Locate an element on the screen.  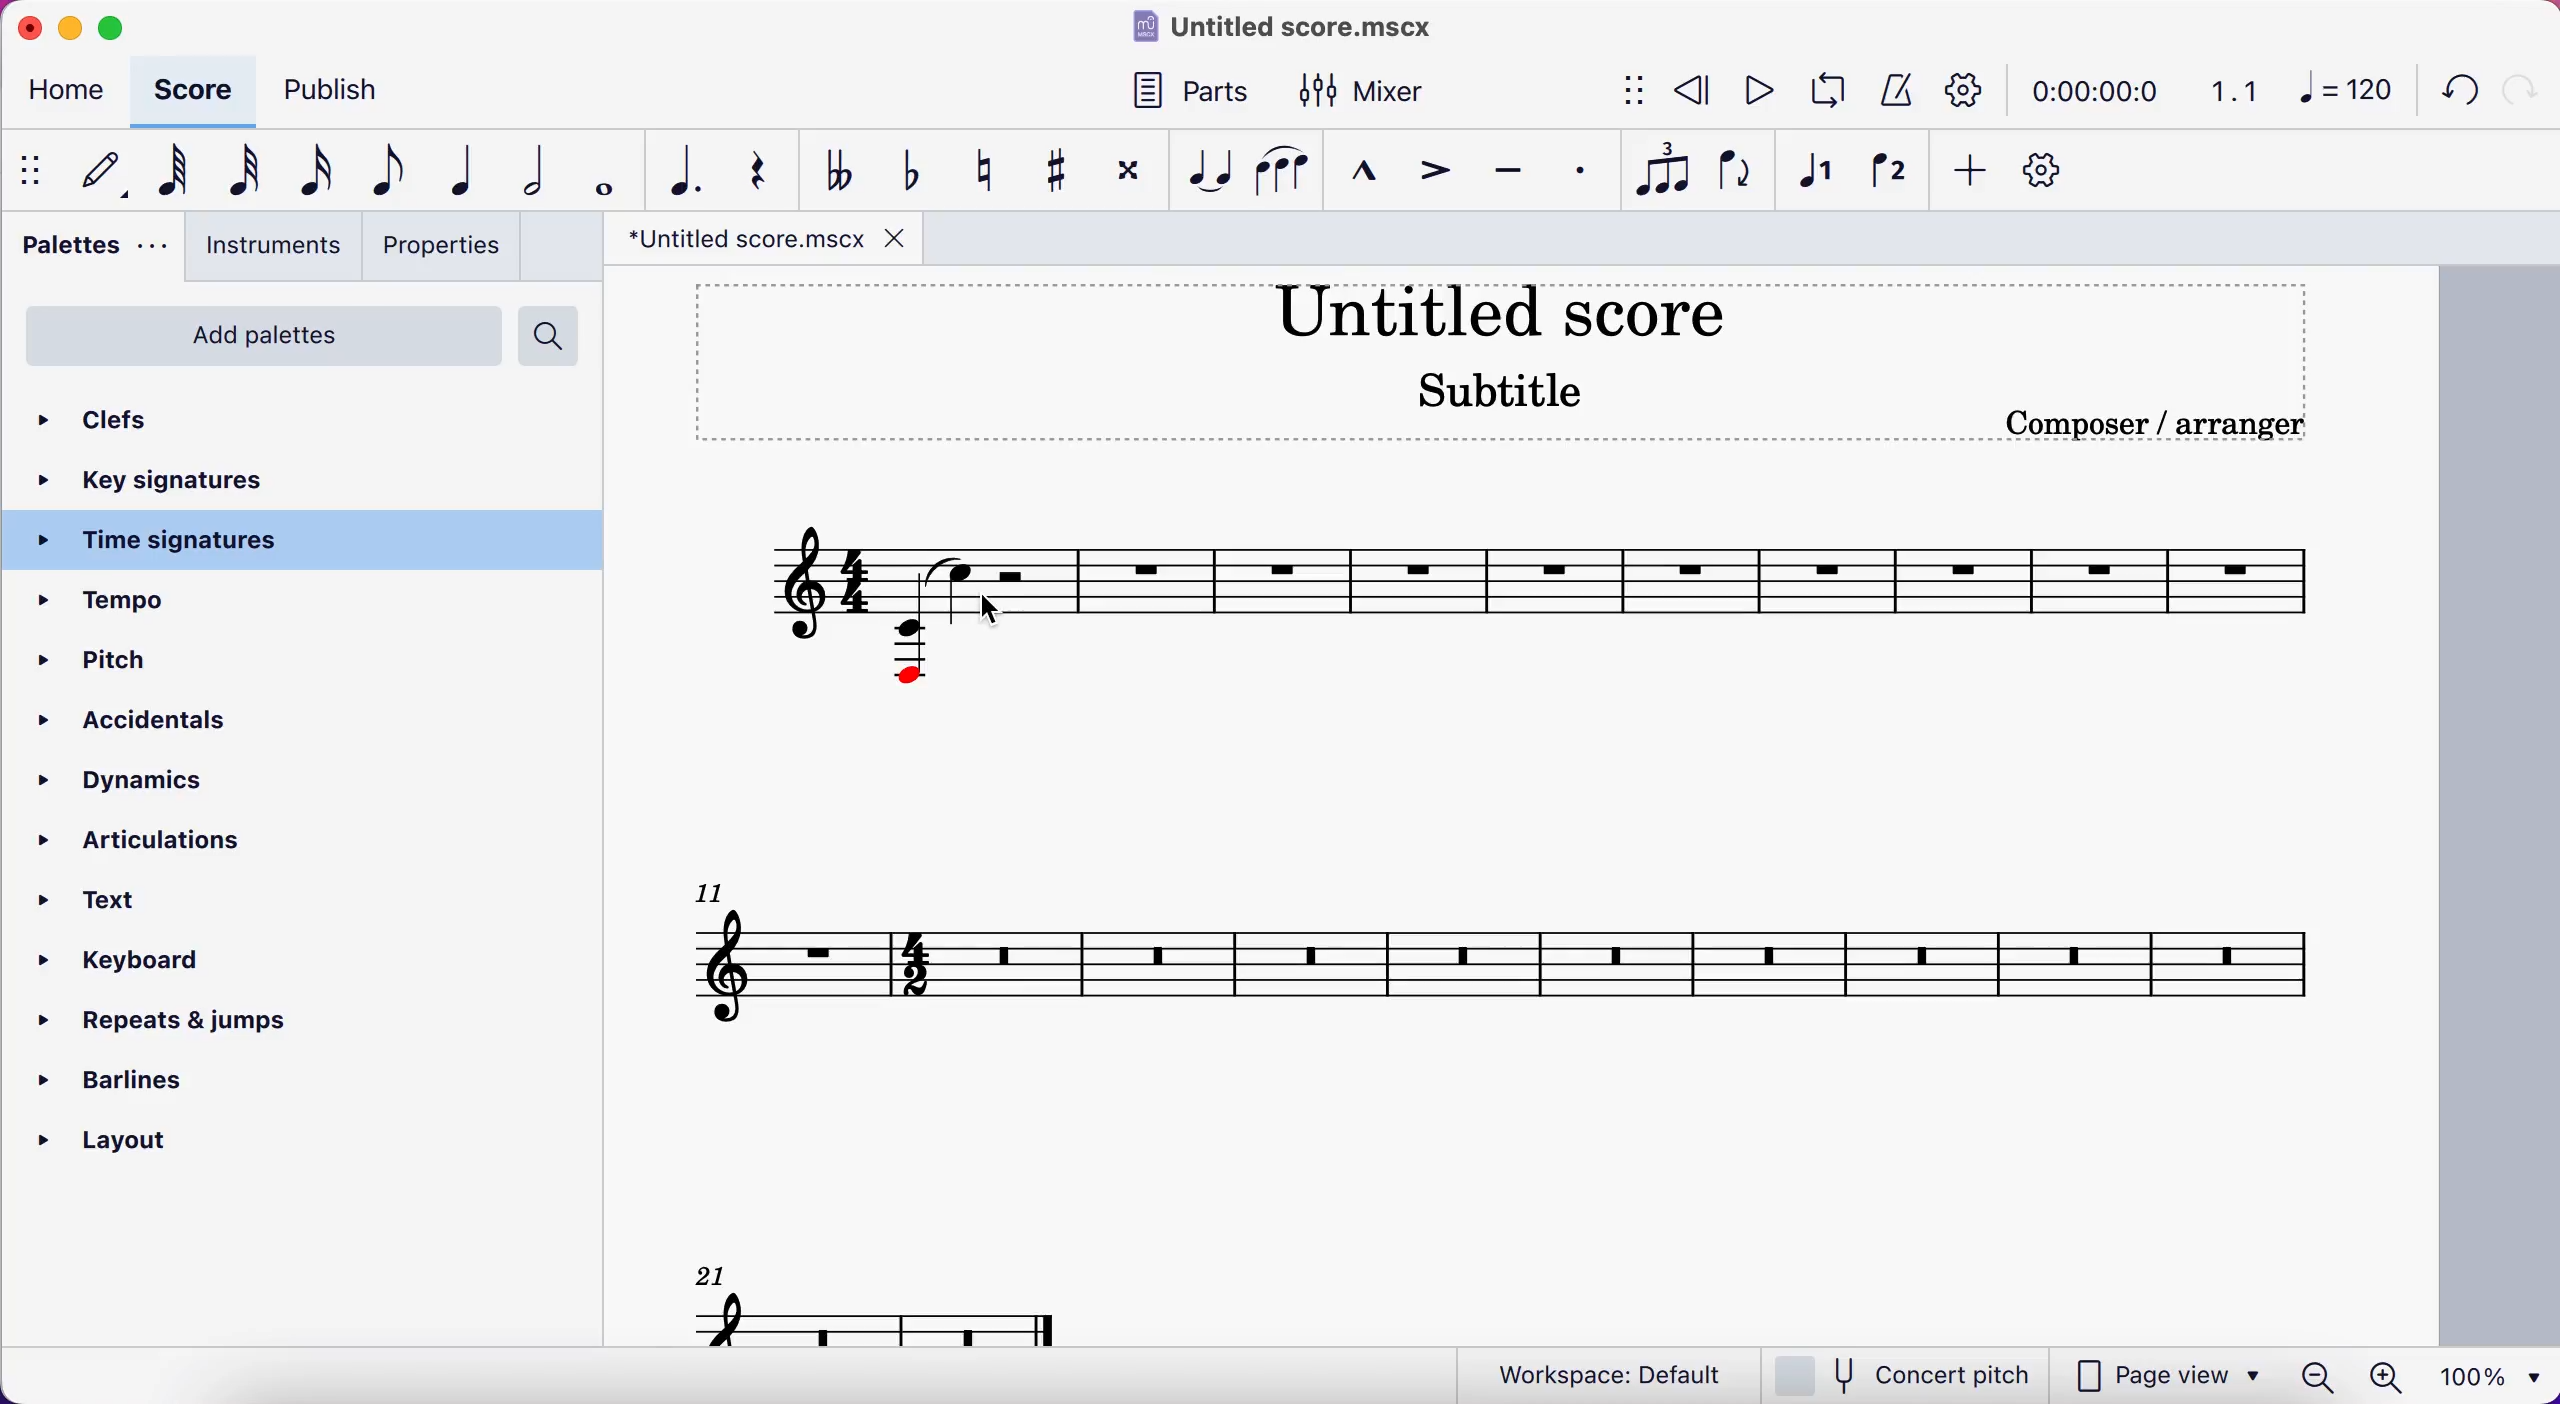
show/hide bar options is located at coordinates (35, 173).